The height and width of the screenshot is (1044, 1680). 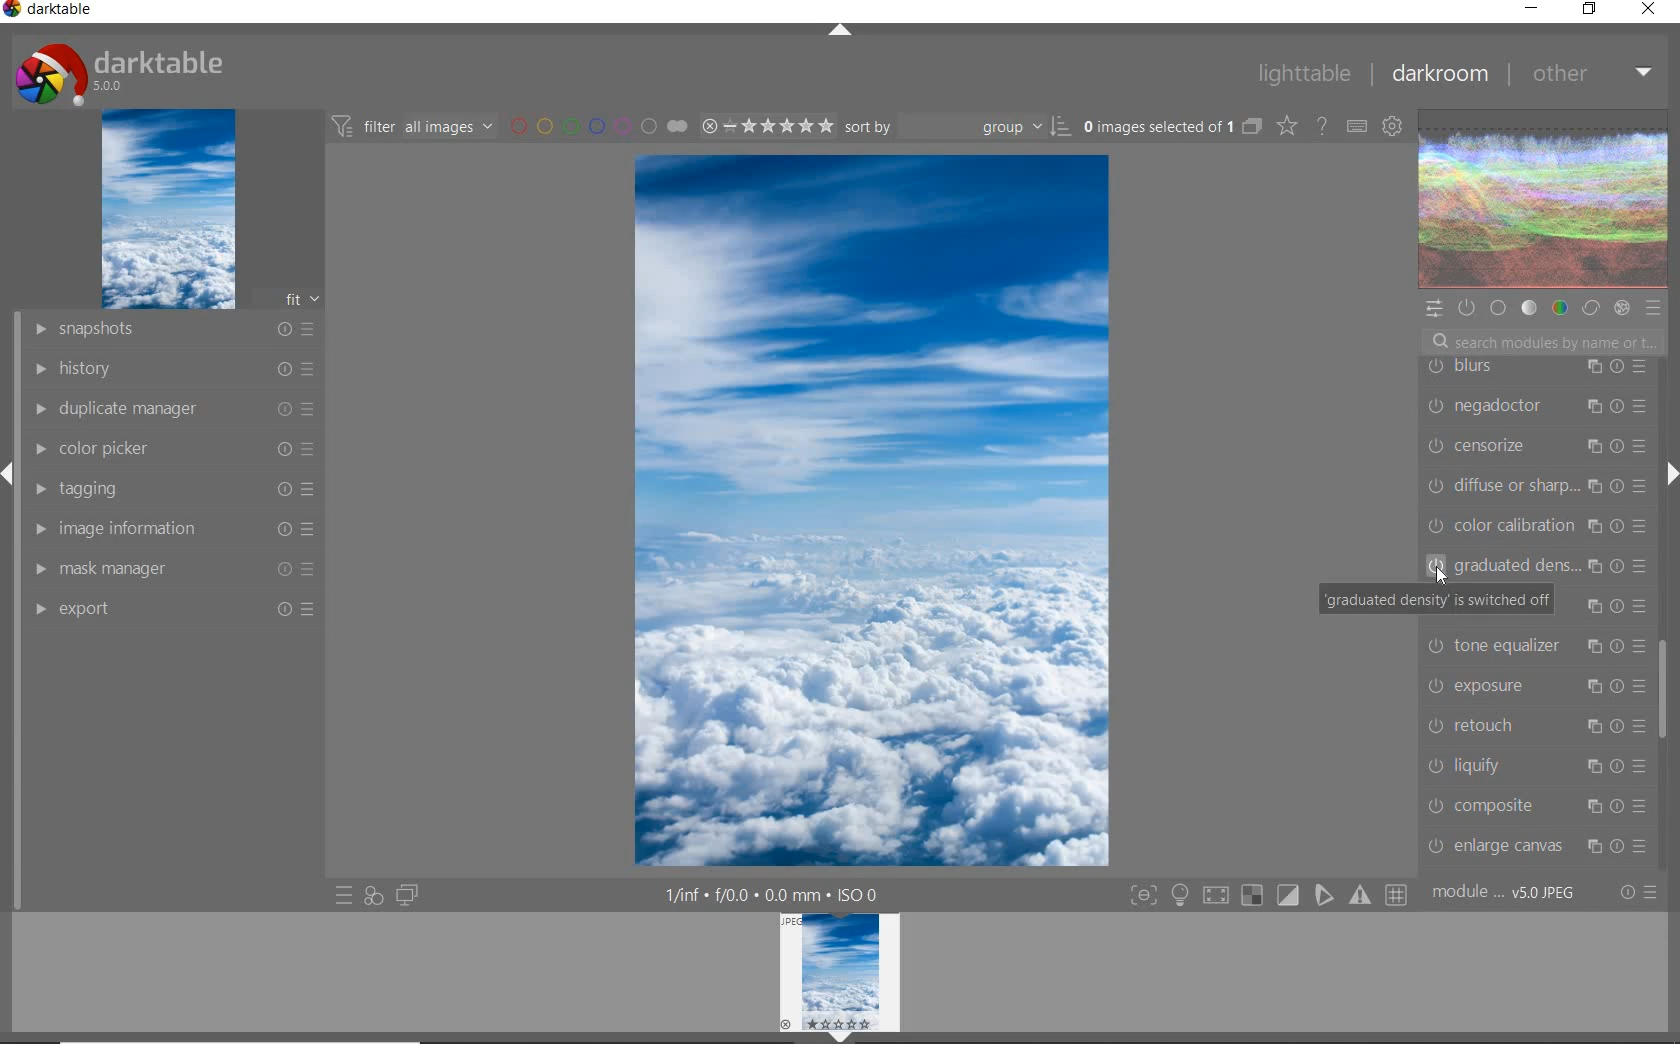 I want to click on IMAGE INFORMATION, so click(x=177, y=528).